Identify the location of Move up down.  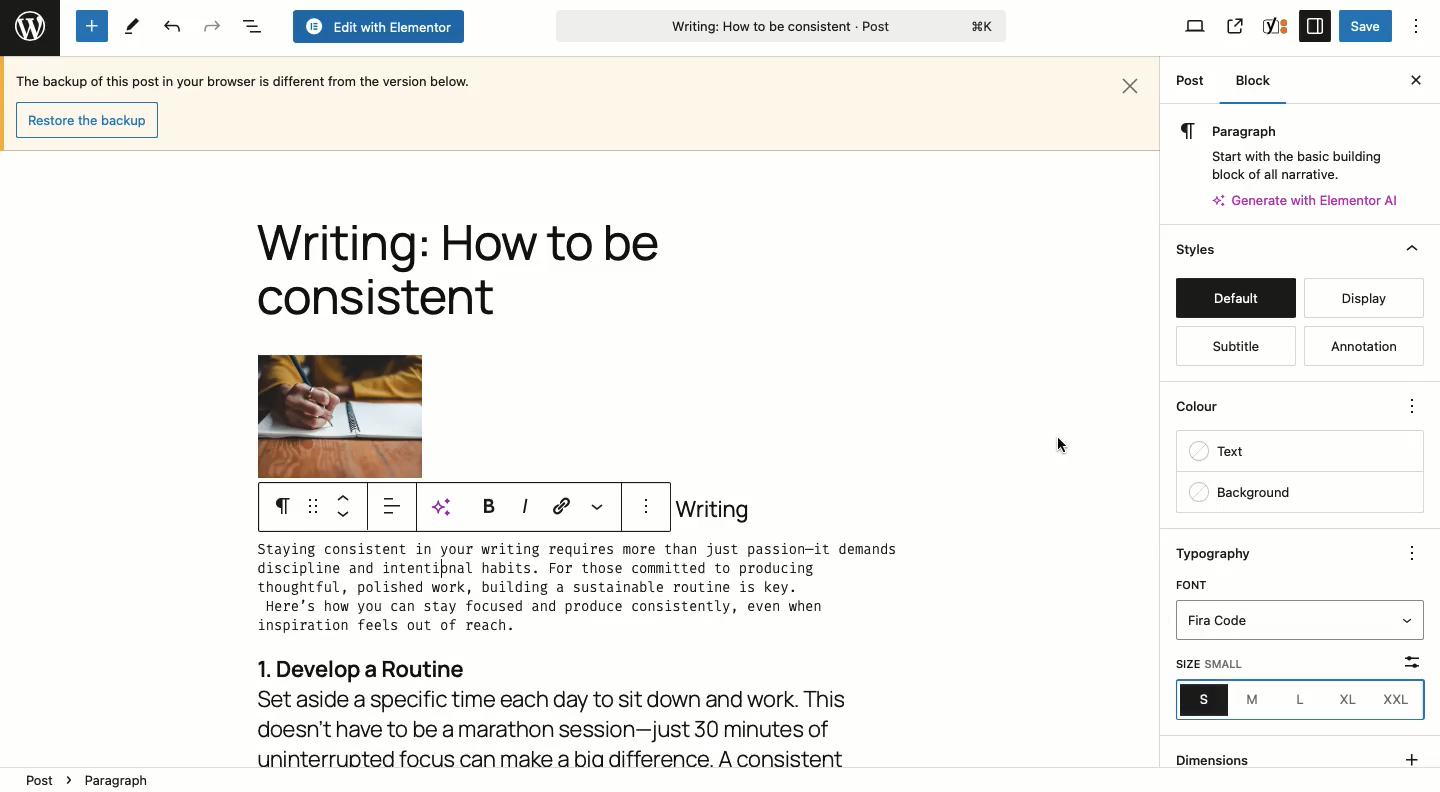
(348, 506).